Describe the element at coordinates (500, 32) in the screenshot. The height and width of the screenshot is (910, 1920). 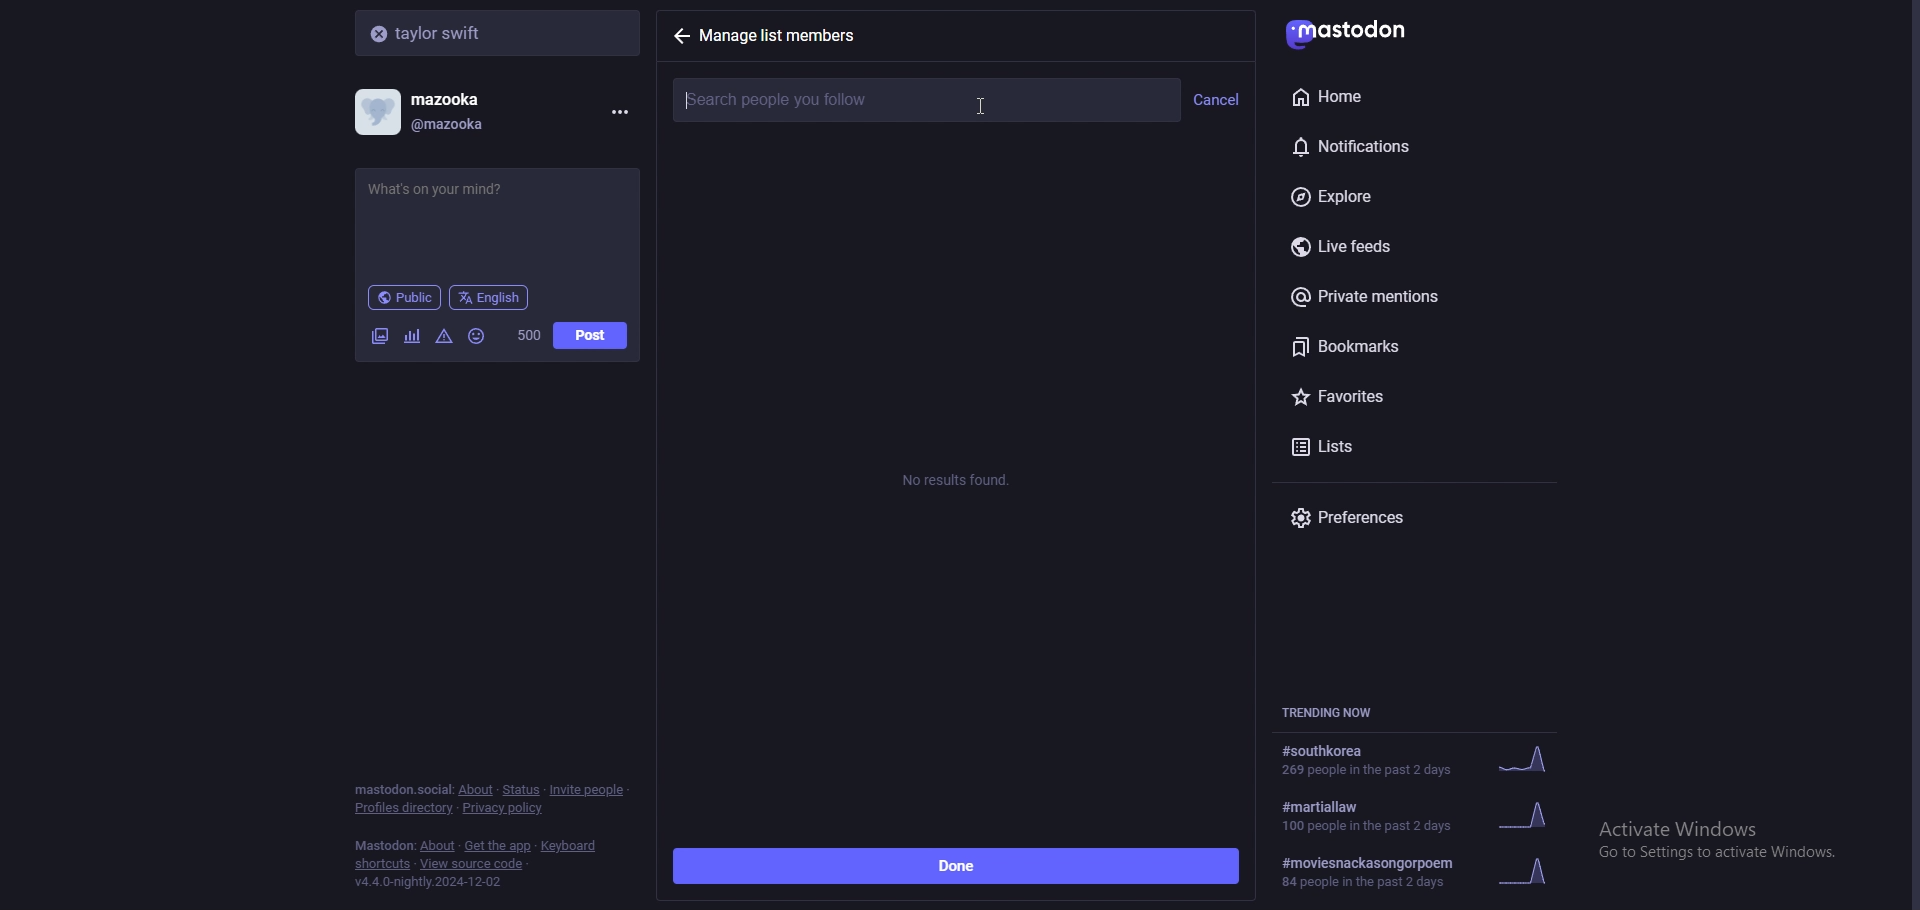
I see `search bar` at that location.